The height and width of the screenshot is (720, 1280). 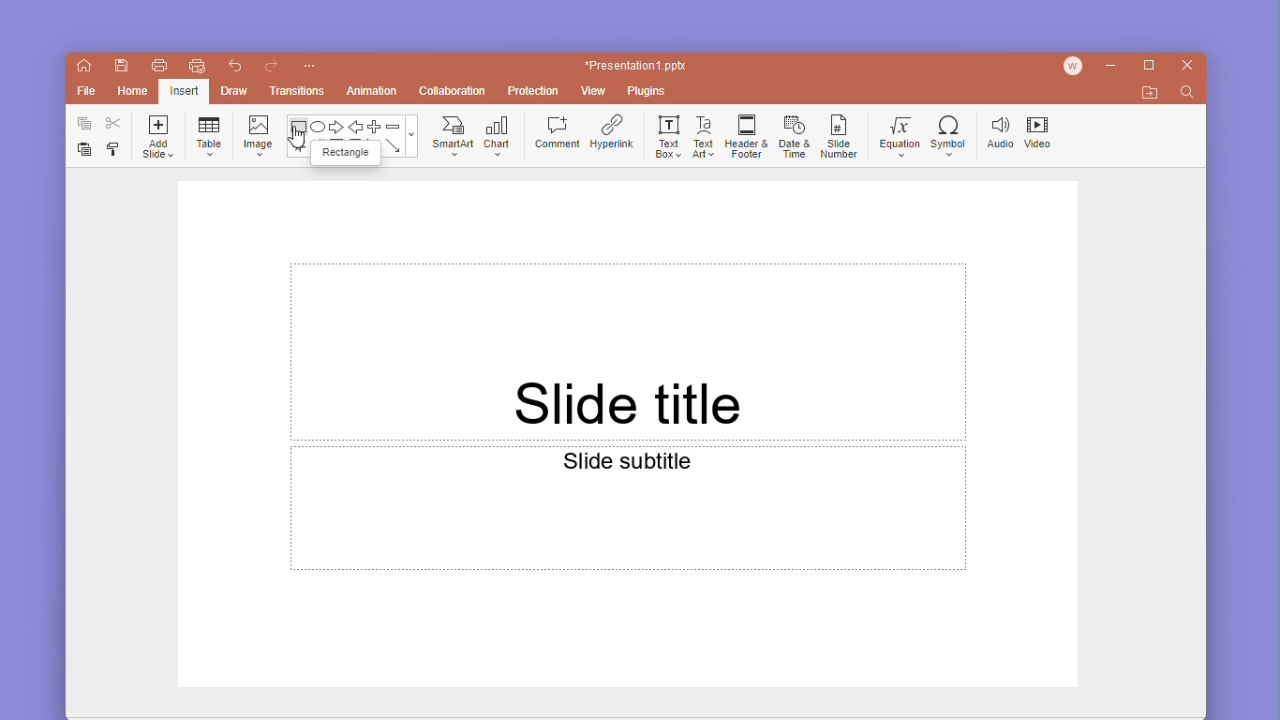 I want to click on date and time, so click(x=792, y=134).